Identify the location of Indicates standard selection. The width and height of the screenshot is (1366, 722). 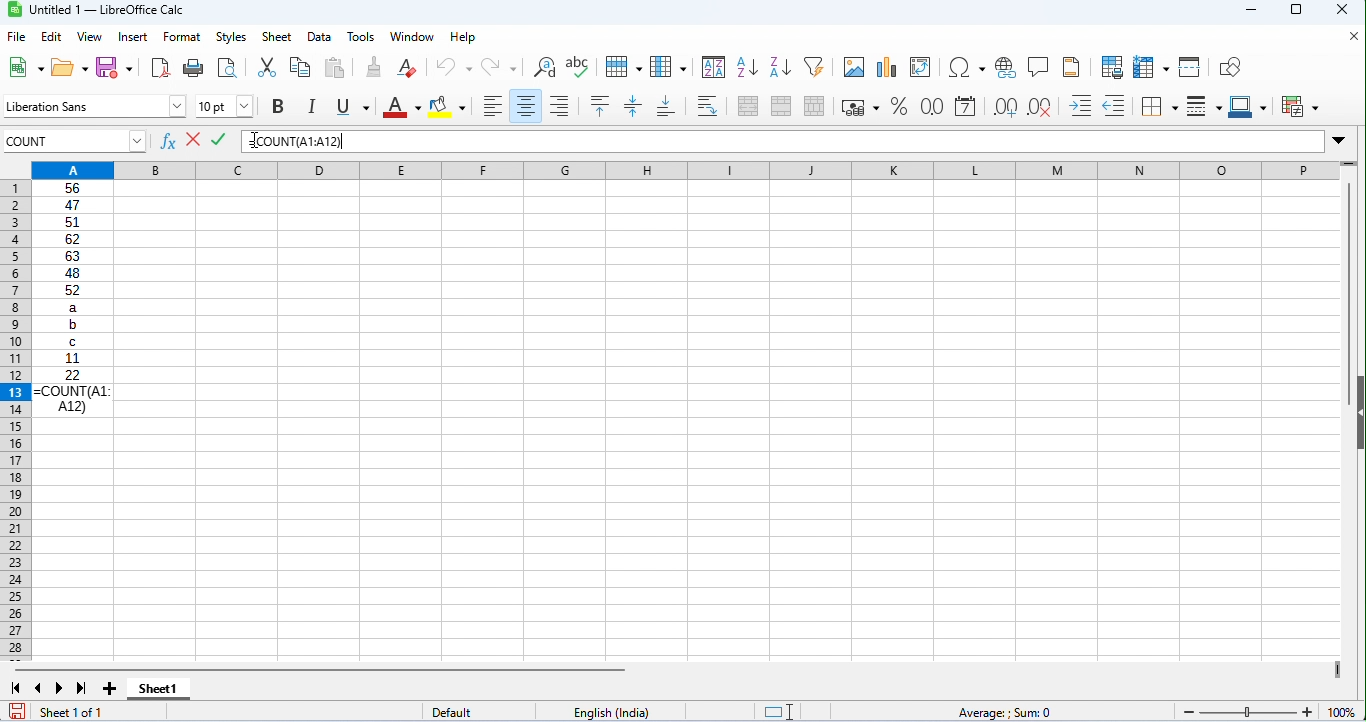
(778, 712).